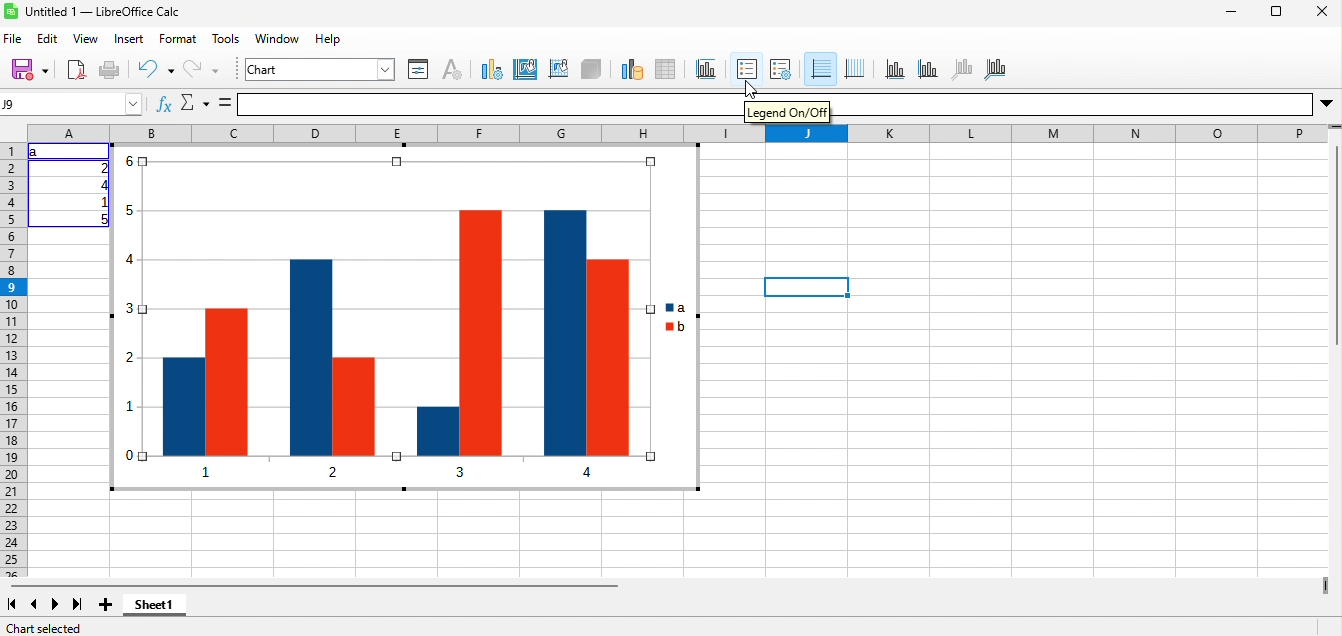 The image size is (1342, 636). I want to click on redo, so click(204, 71).